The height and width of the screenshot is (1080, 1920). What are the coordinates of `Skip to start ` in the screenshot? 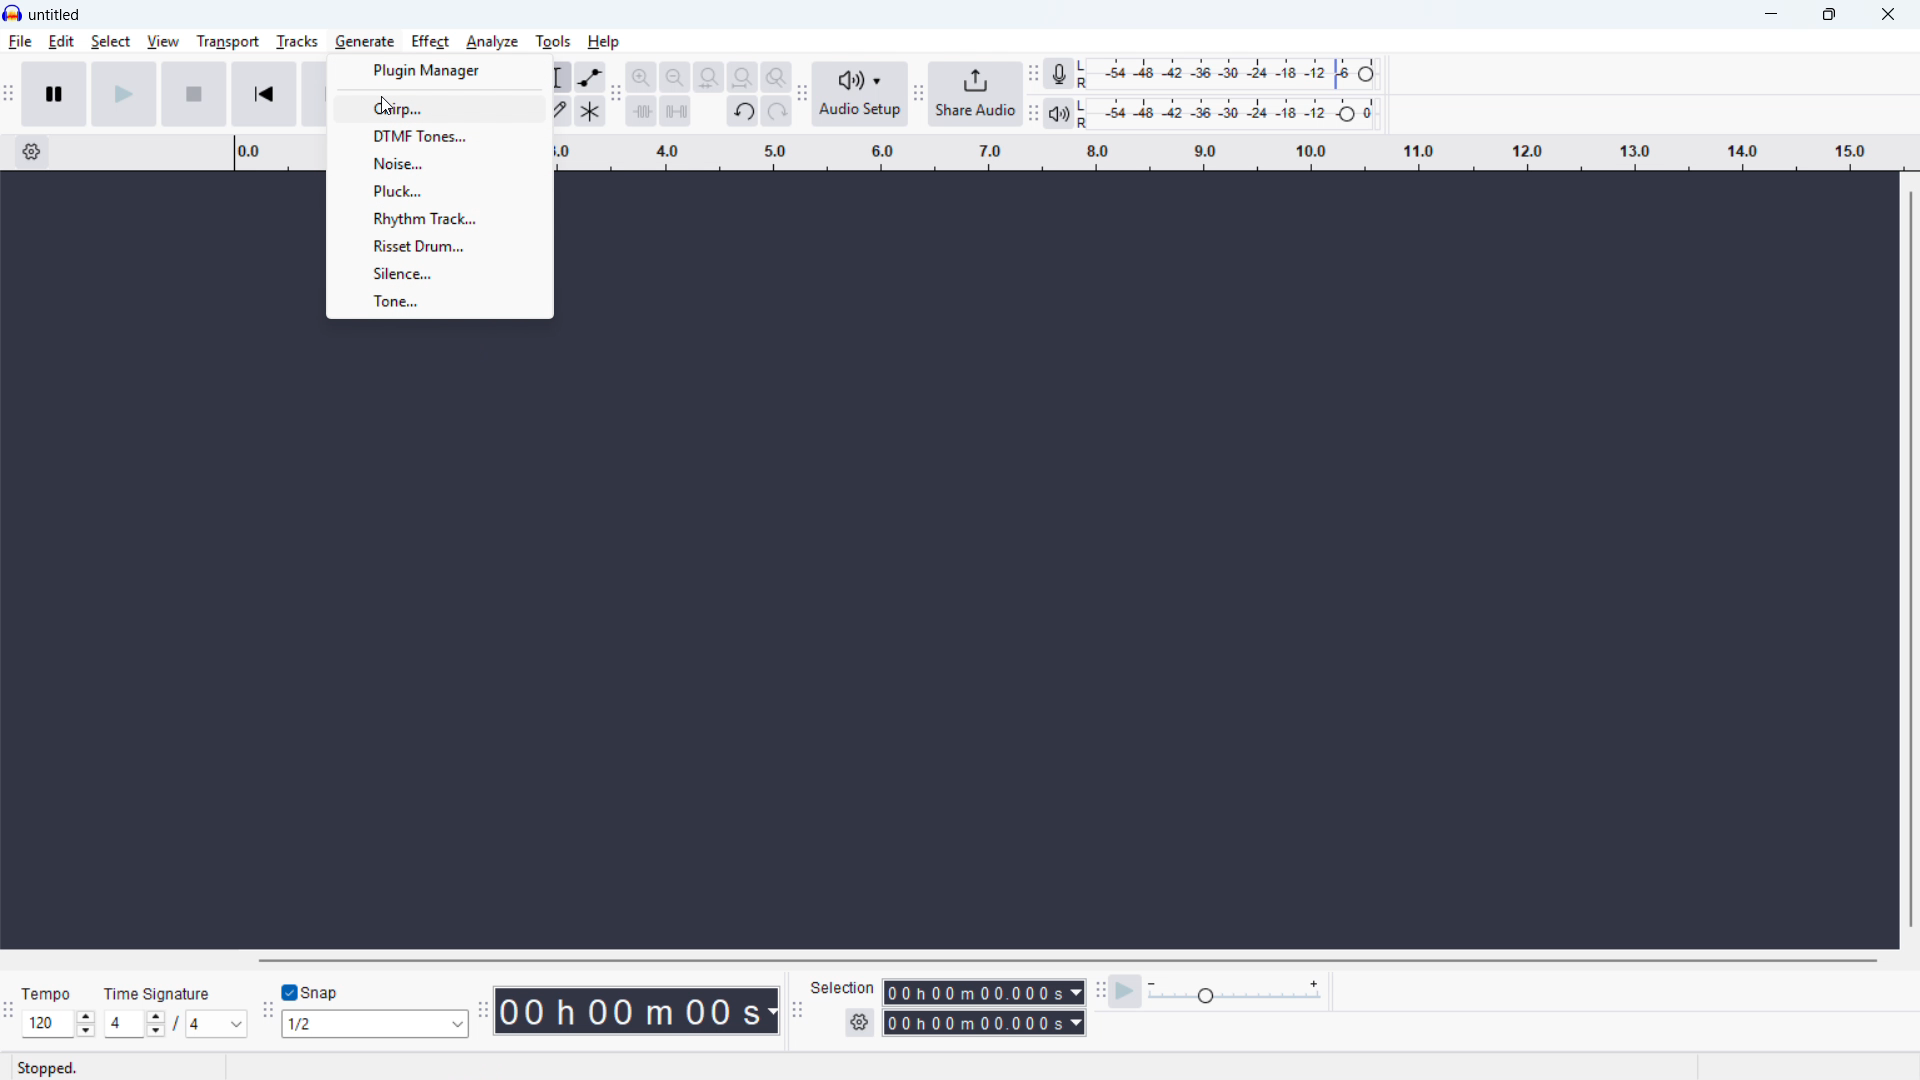 It's located at (264, 94).